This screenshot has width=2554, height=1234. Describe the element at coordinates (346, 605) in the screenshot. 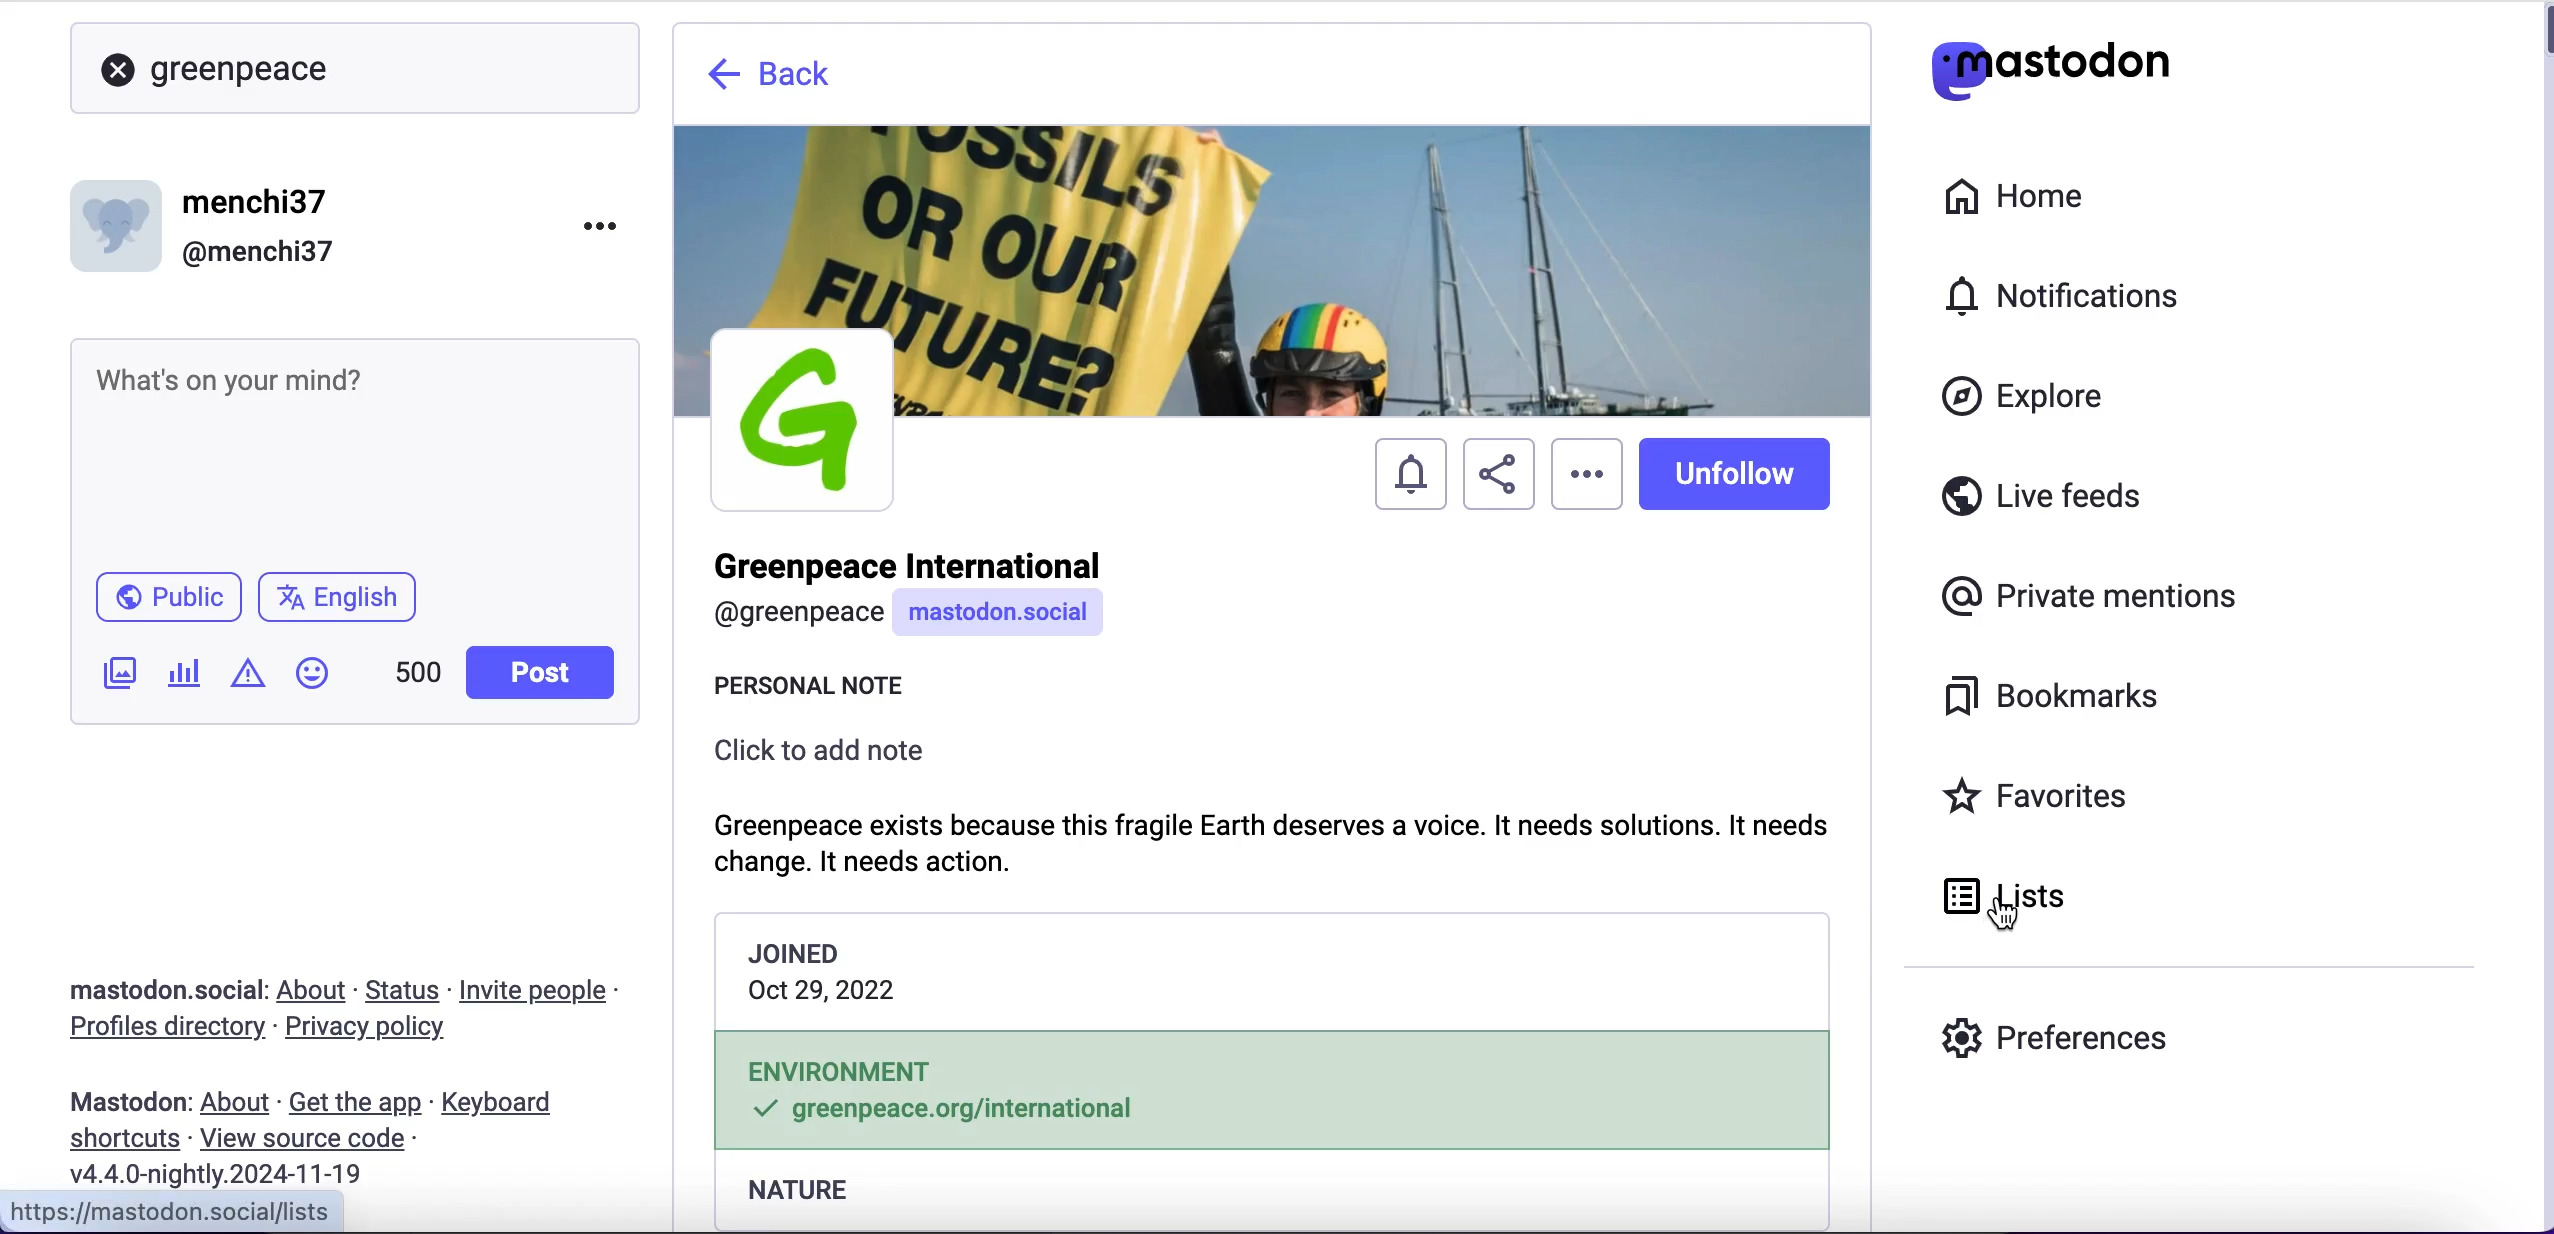

I see `language` at that location.